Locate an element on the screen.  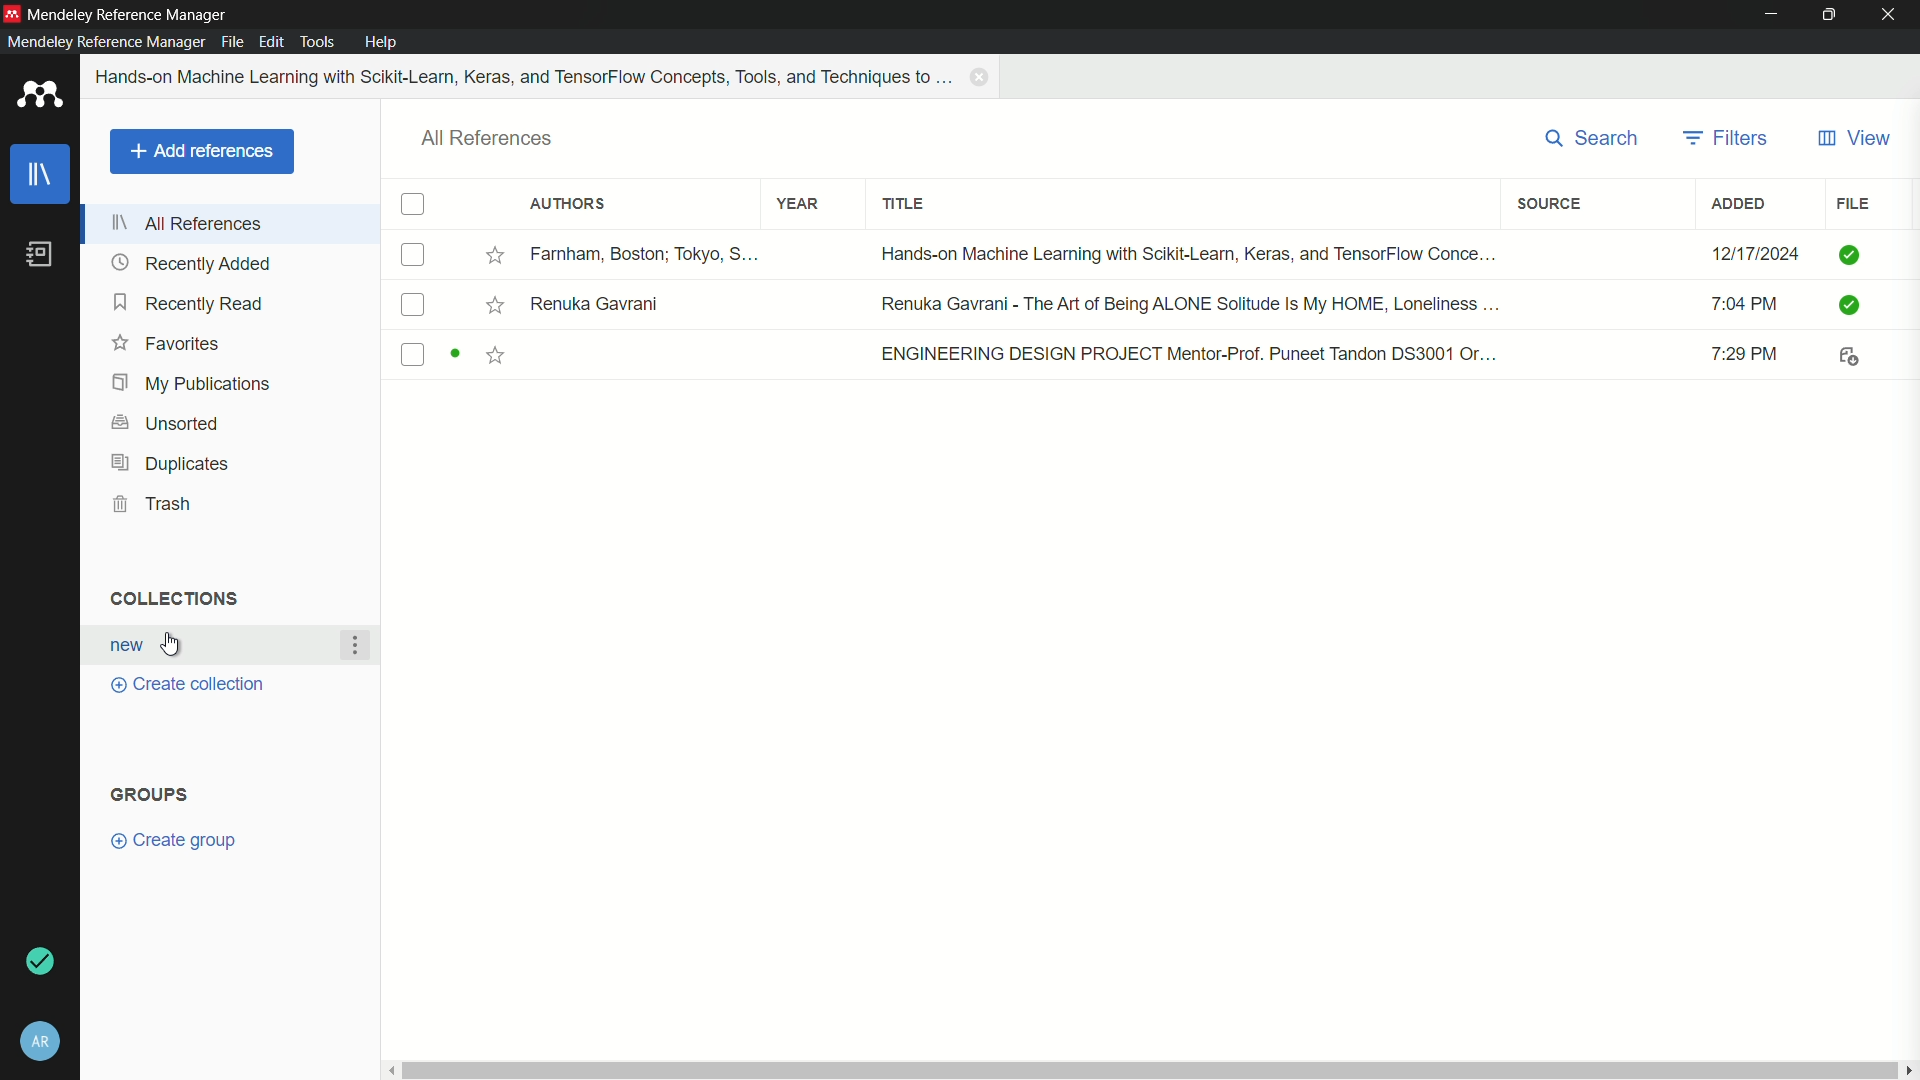
minimize is located at coordinates (1772, 14).